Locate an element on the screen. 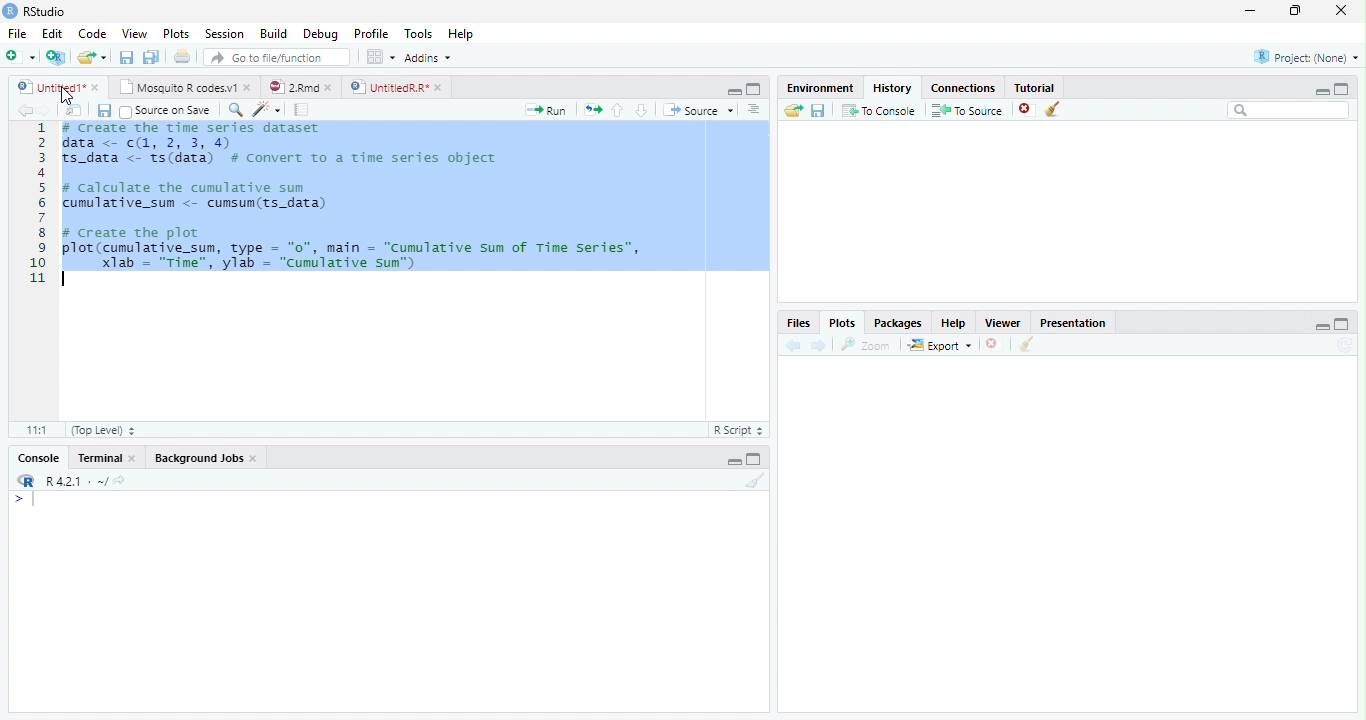  Help is located at coordinates (462, 36).